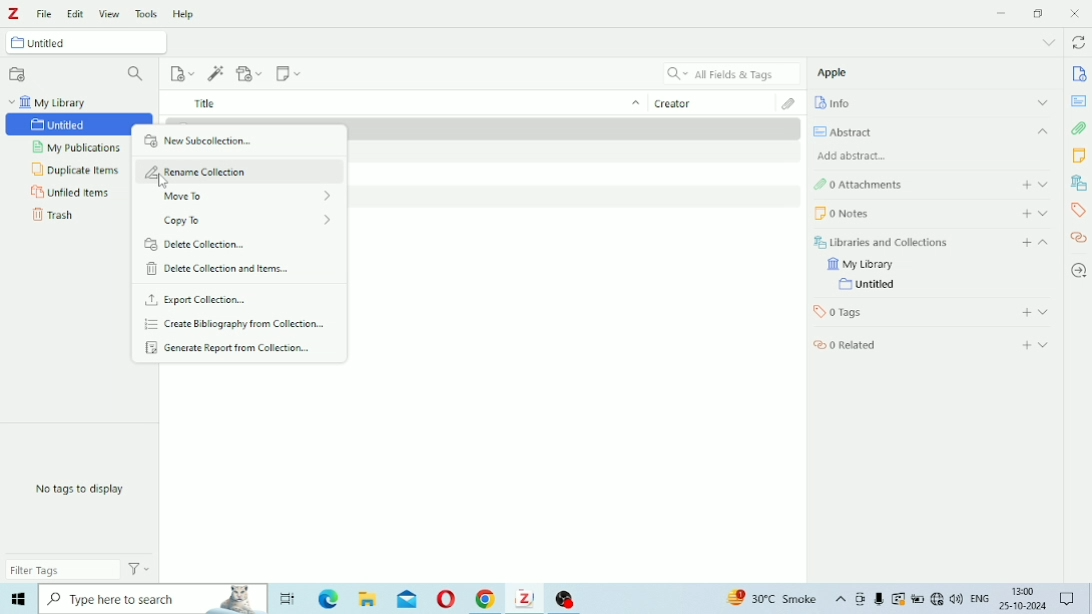 Image resolution: width=1092 pixels, height=614 pixels. I want to click on Rename Collection, so click(203, 173).